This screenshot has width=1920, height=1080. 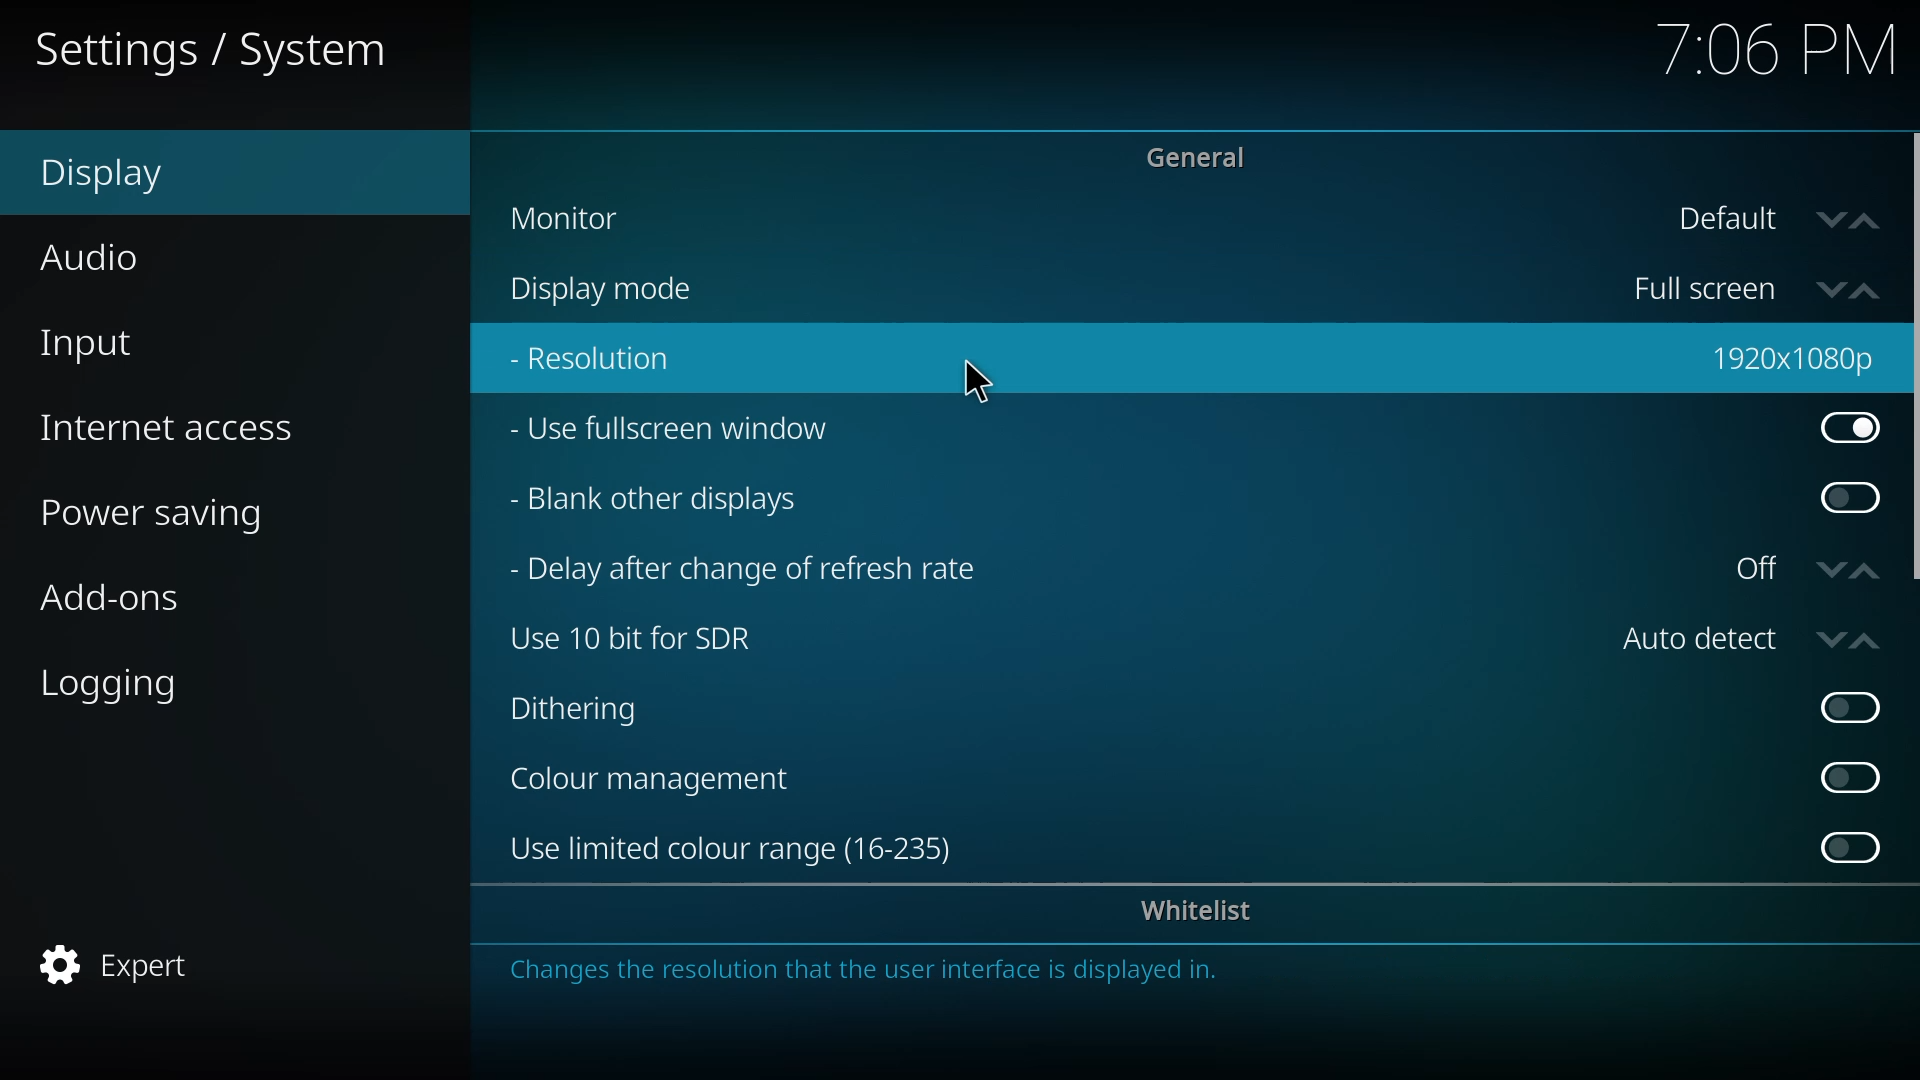 What do you see at coordinates (1756, 283) in the screenshot?
I see `fullscreen` at bounding box center [1756, 283].